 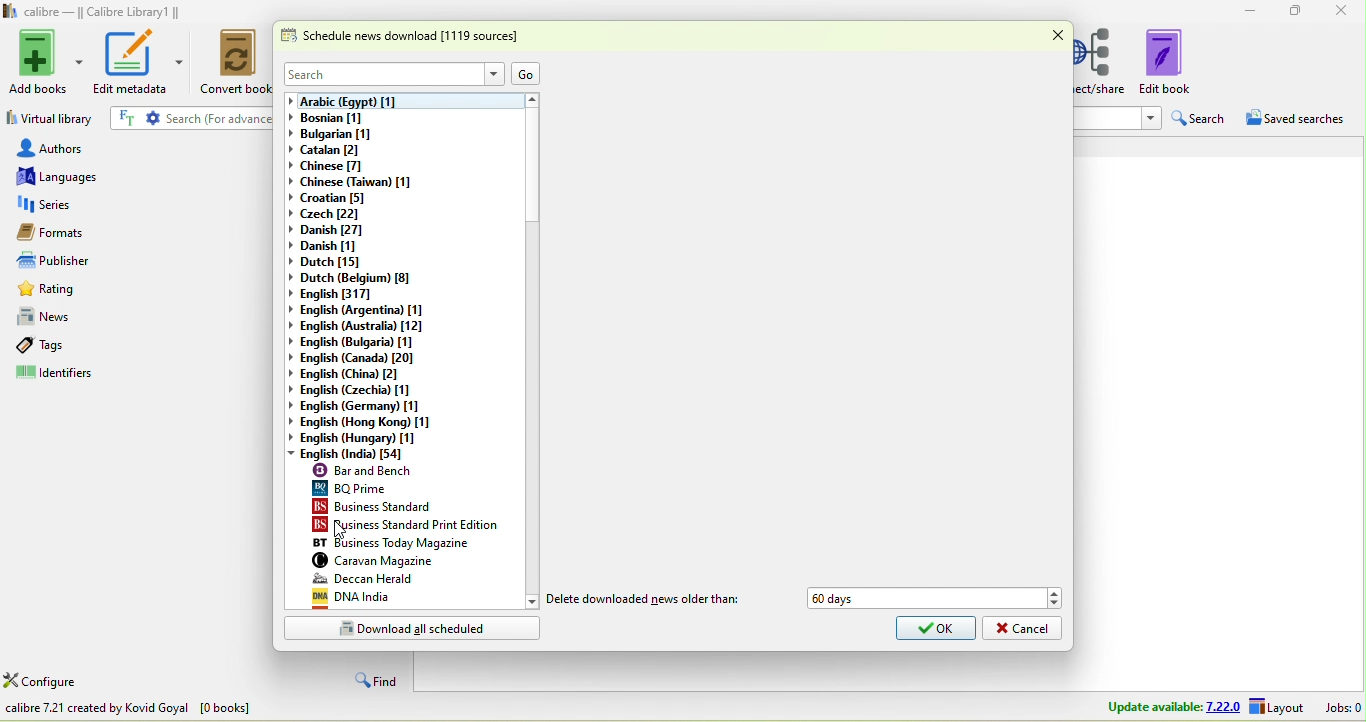 What do you see at coordinates (367, 422) in the screenshot?
I see `english (hong kong)[1]` at bounding box center [367, 422].